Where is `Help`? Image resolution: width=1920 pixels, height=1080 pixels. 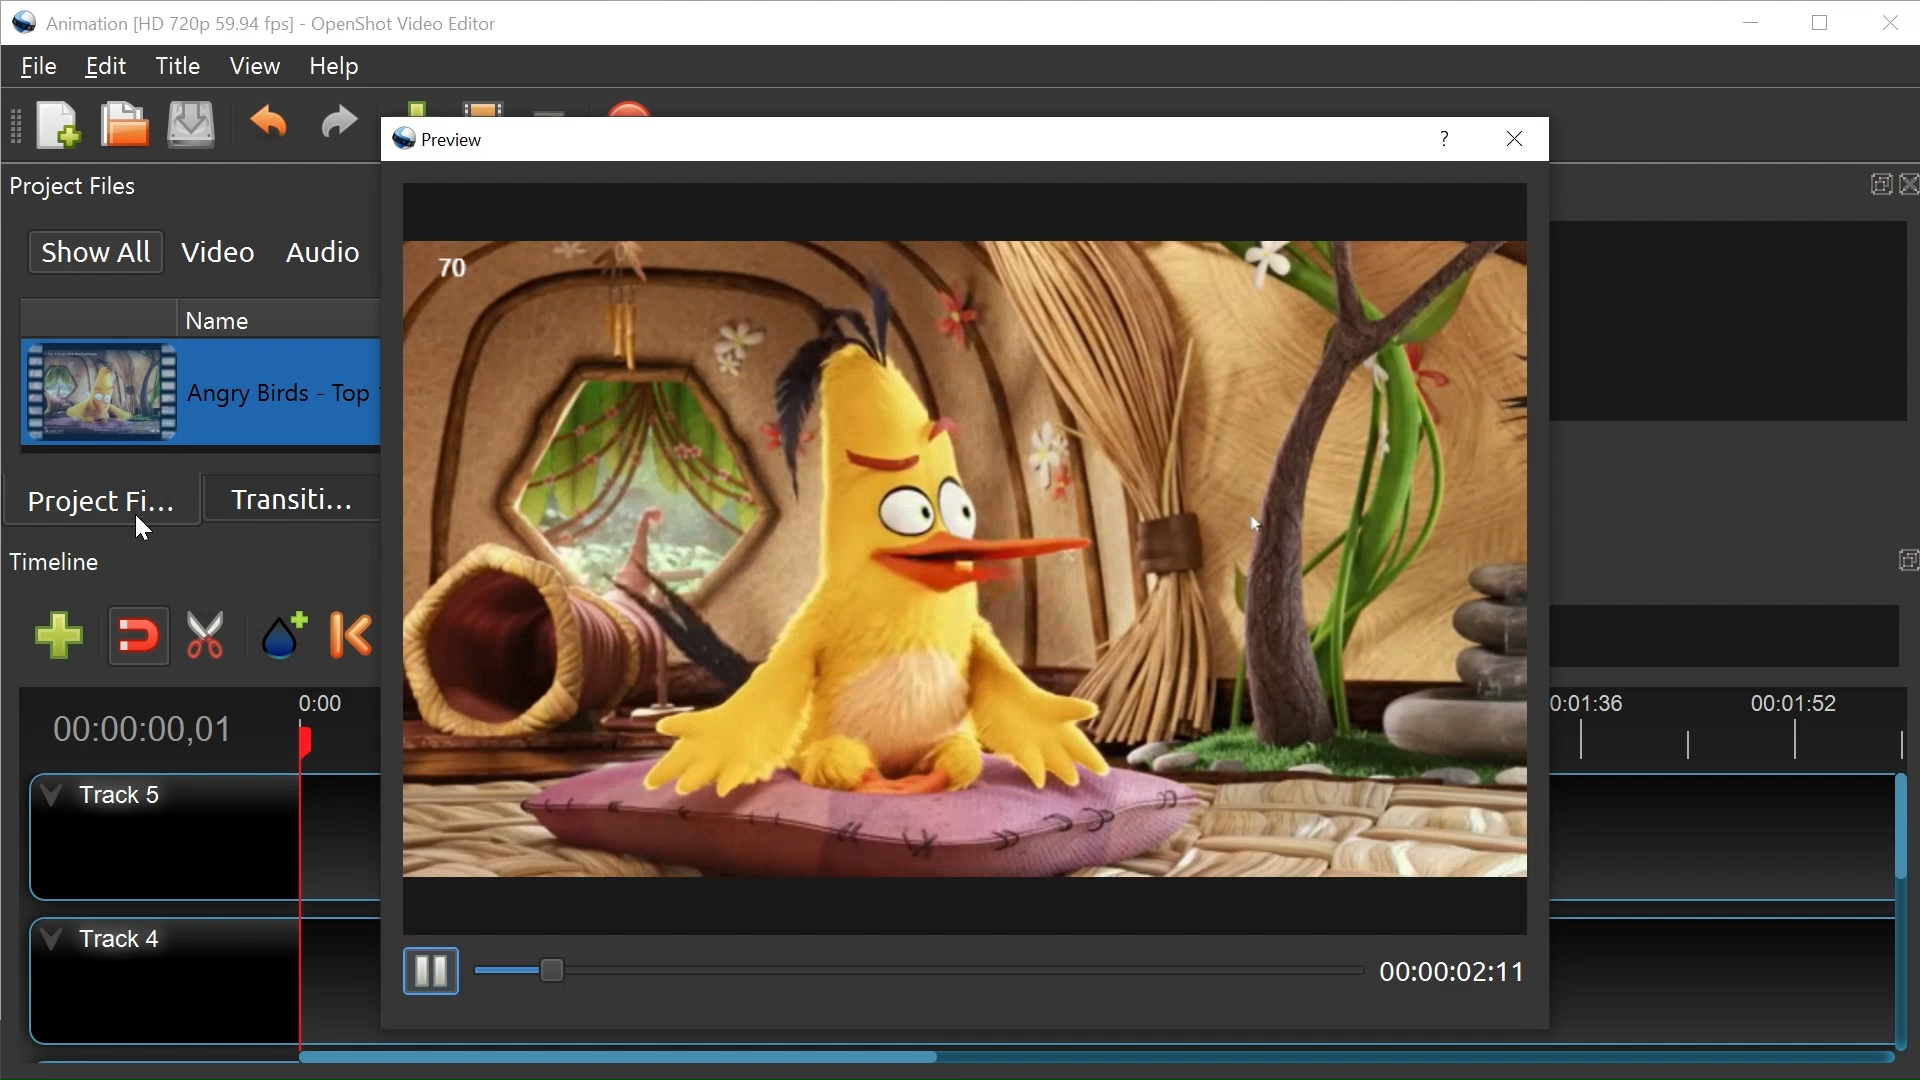
Help is located at coordinates (1449, 139).